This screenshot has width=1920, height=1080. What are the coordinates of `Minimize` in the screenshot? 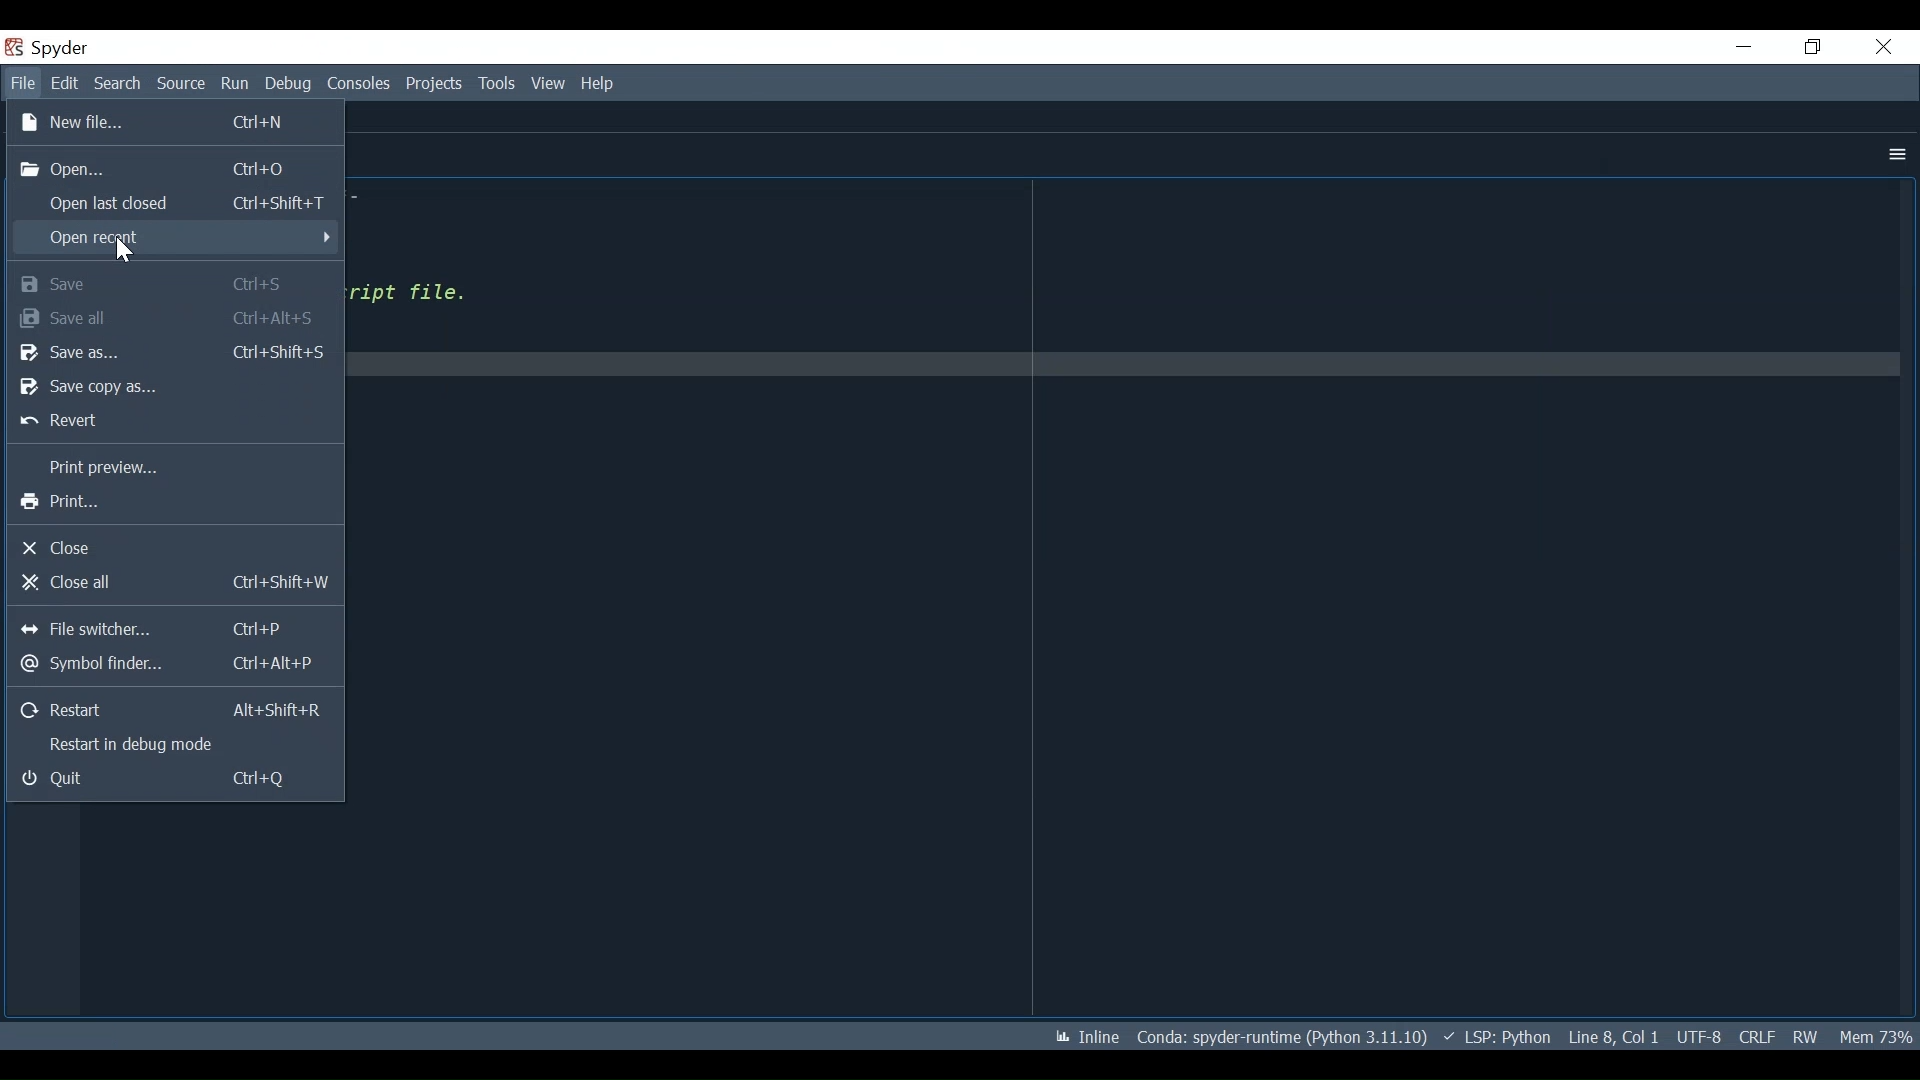 It's located at (1743, 46).